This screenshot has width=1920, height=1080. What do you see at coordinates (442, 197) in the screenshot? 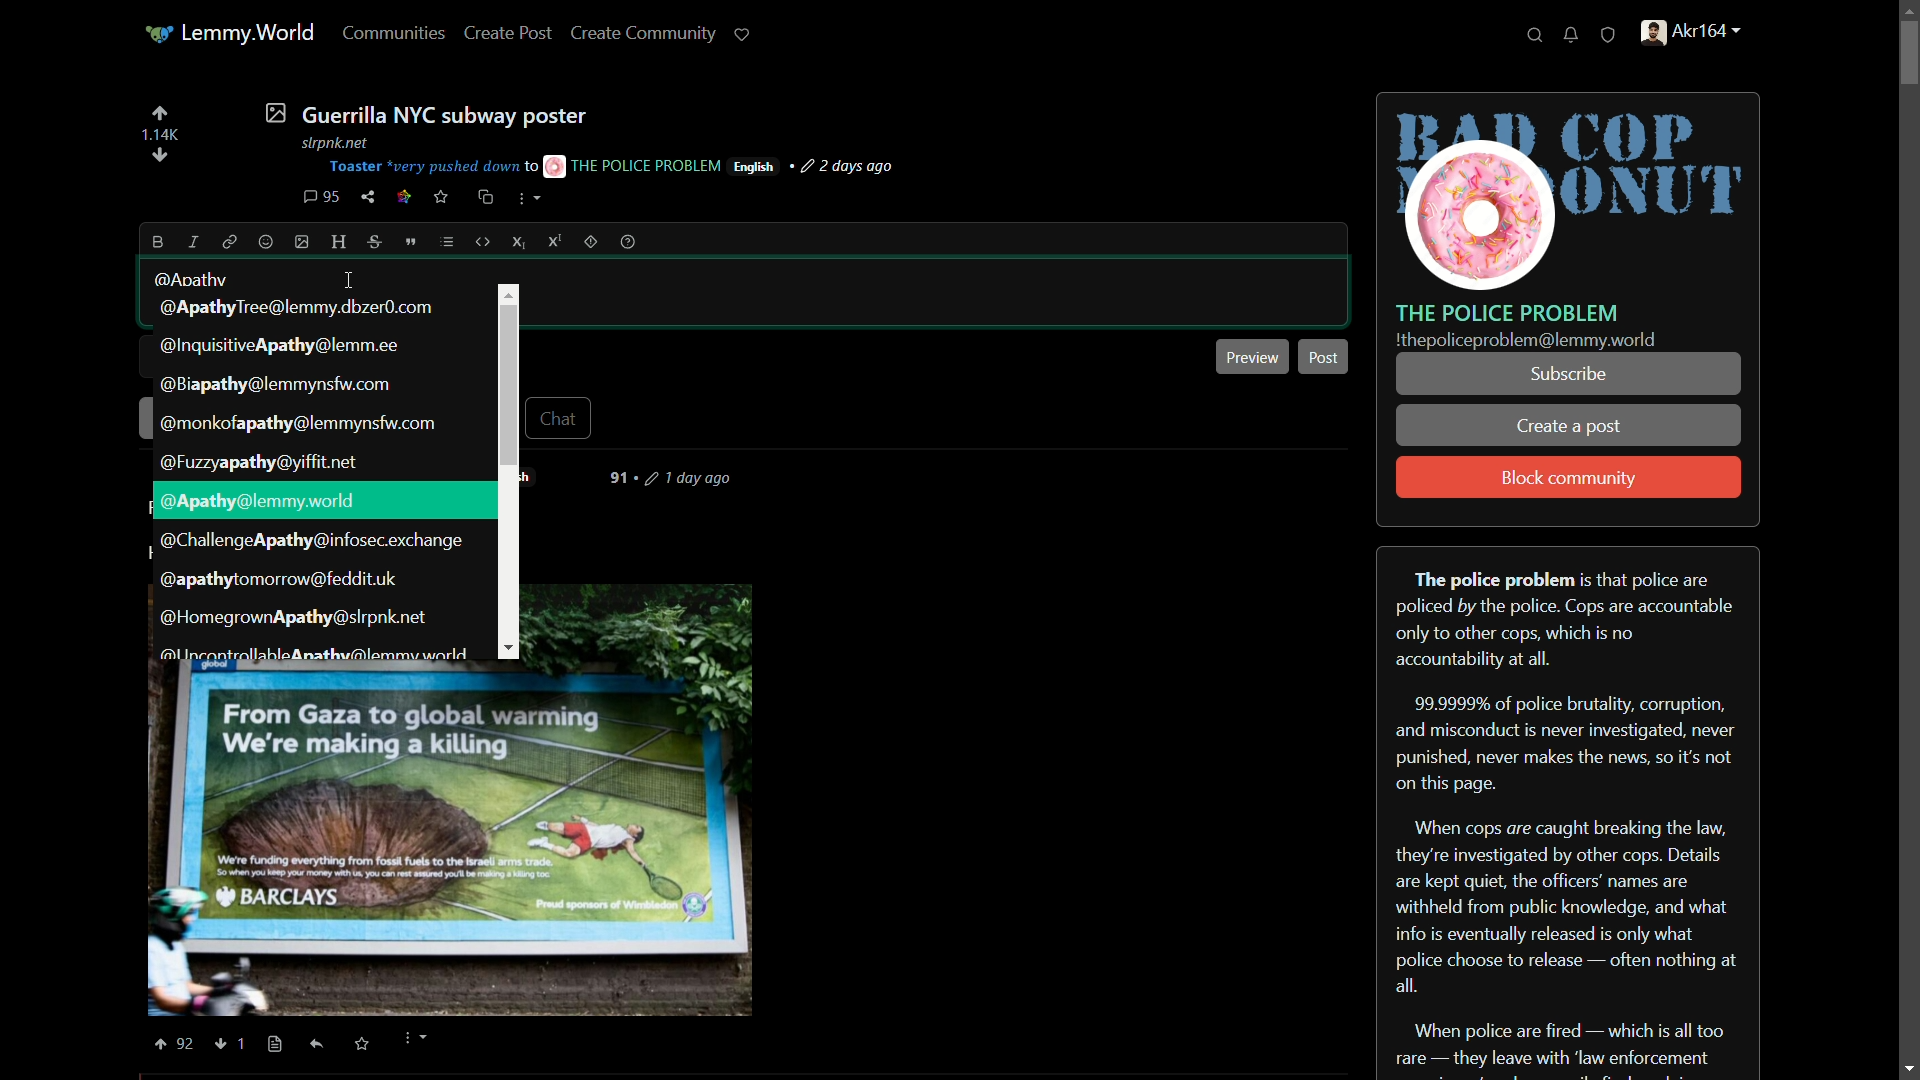
I see `save` at bounding box center [442, 197].